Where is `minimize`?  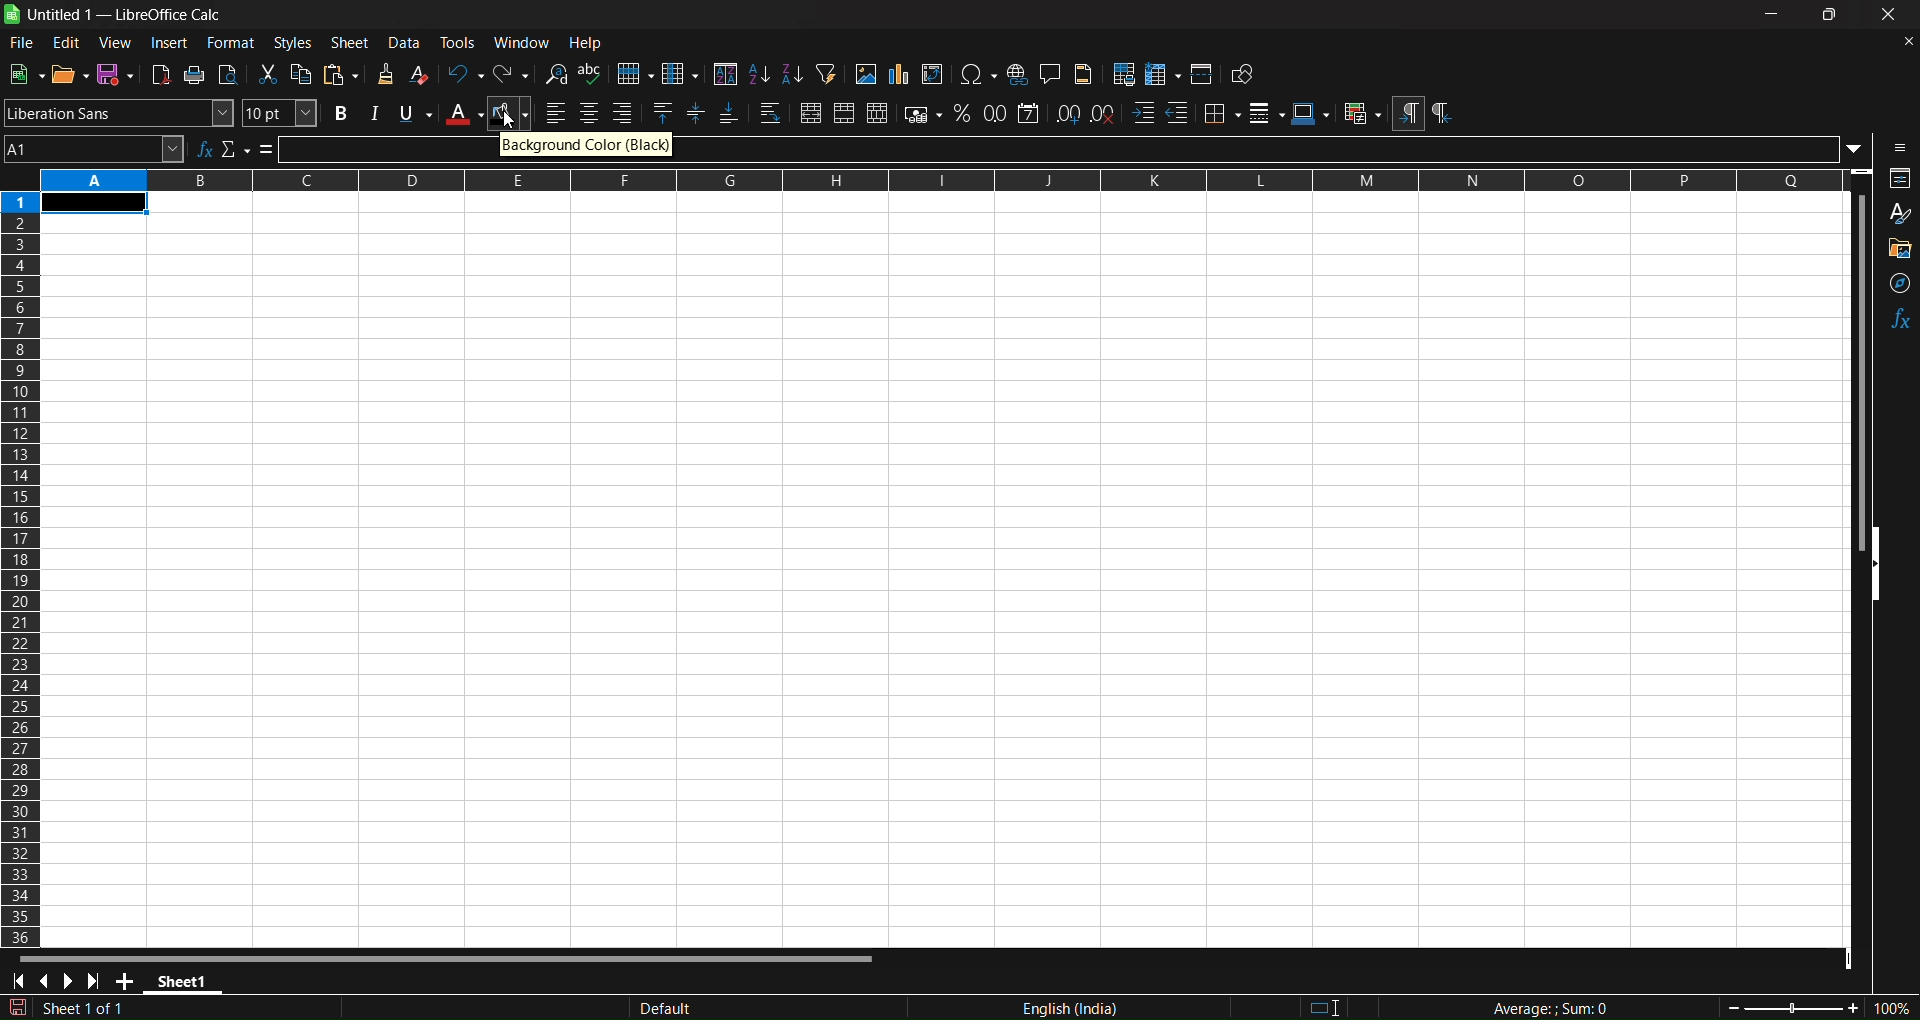
minimize is located at coordinates (1774, 14).